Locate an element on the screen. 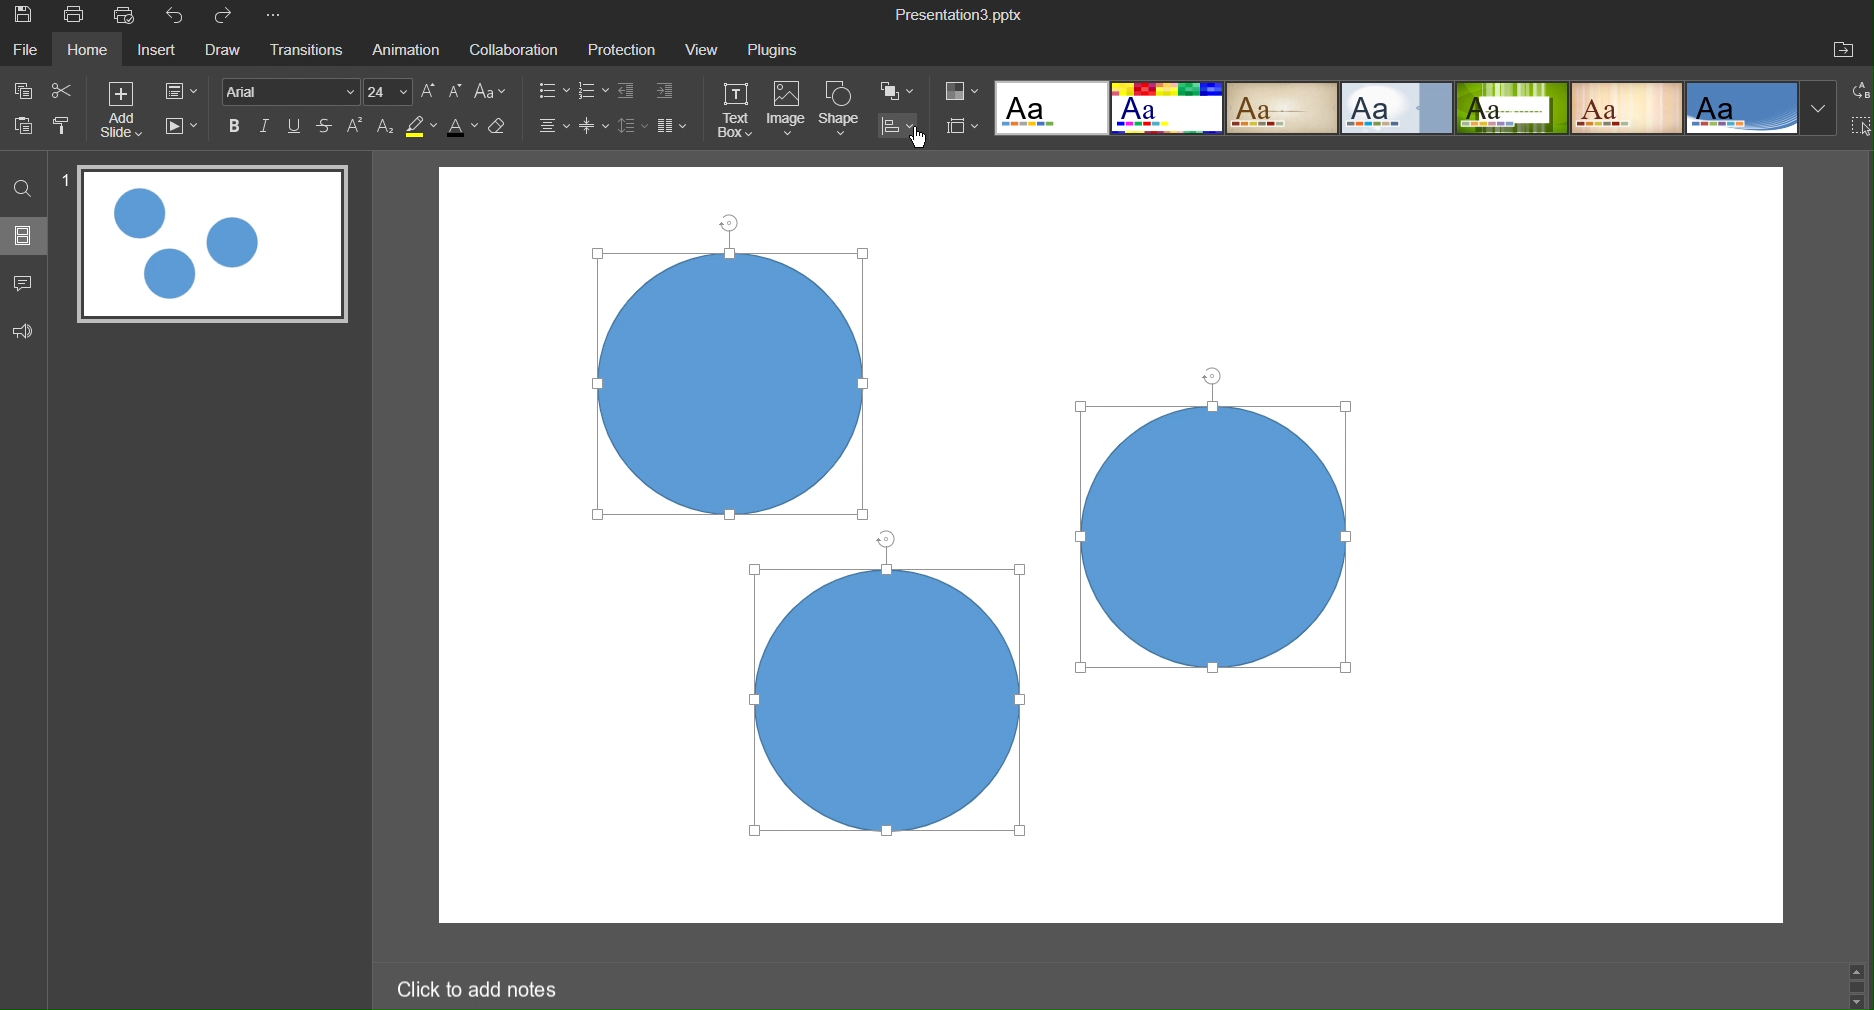 This screenshot has width=1874, height=1010. File is located at coordinates (27, 53).